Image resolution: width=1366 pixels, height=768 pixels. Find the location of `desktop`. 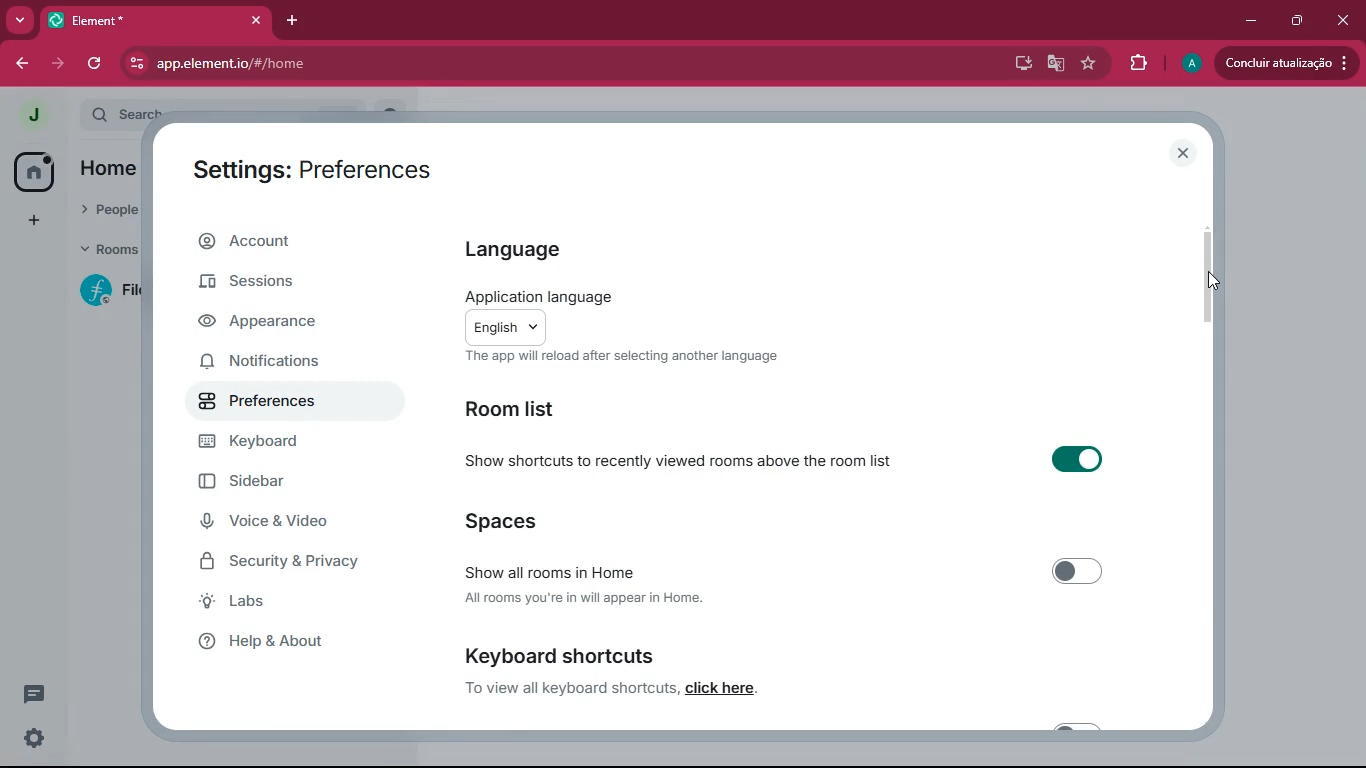

desktop is located at coordinates (1020, 62).